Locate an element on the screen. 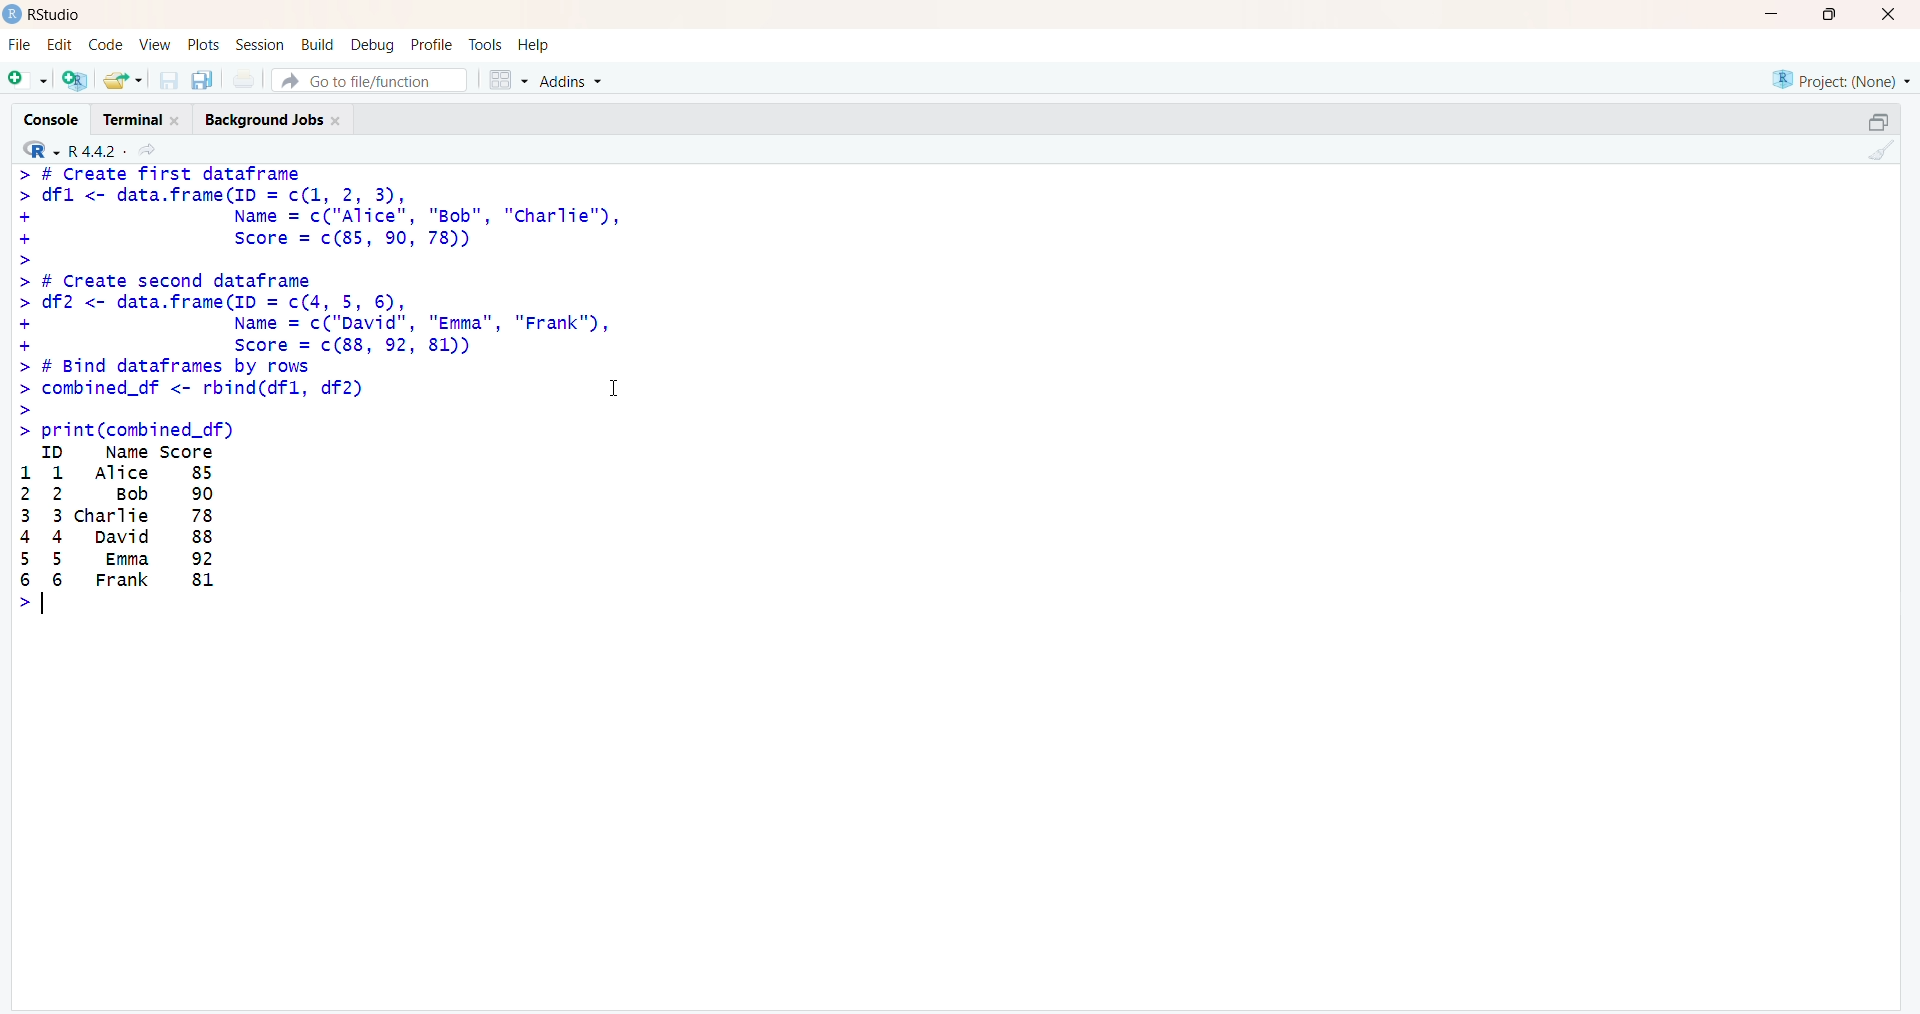  create project is located at coordinates (75, 79).